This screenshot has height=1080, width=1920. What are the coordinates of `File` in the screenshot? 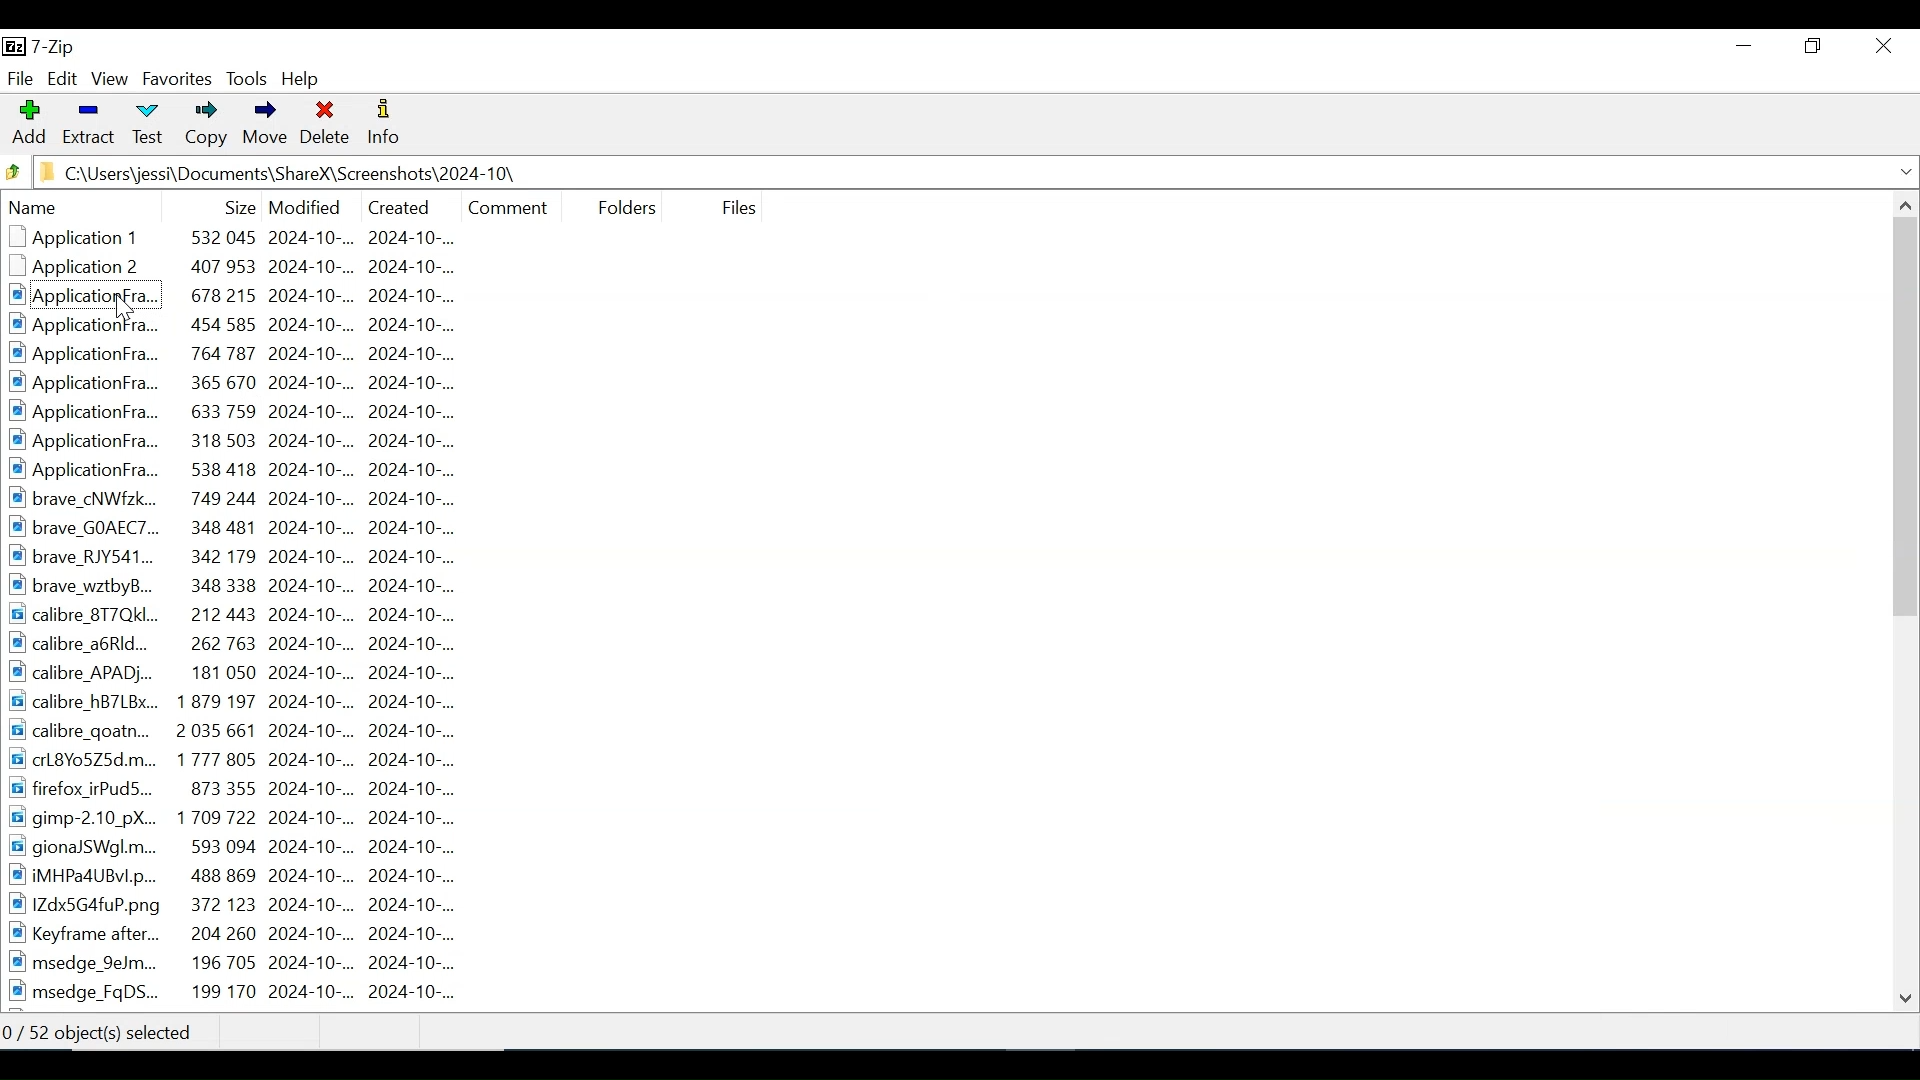 It's located at (736, 207).